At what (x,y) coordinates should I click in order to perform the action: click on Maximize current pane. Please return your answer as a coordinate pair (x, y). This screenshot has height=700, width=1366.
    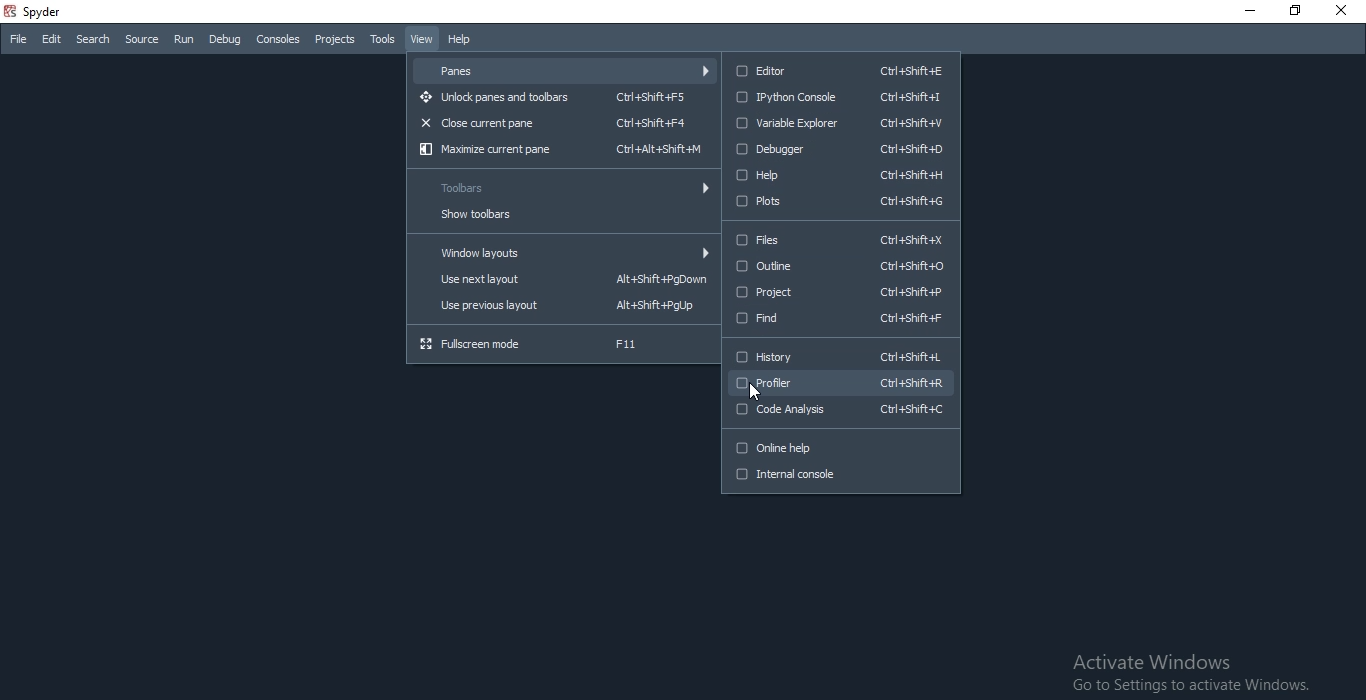
    Looking at the image, I should click on (561, 149).